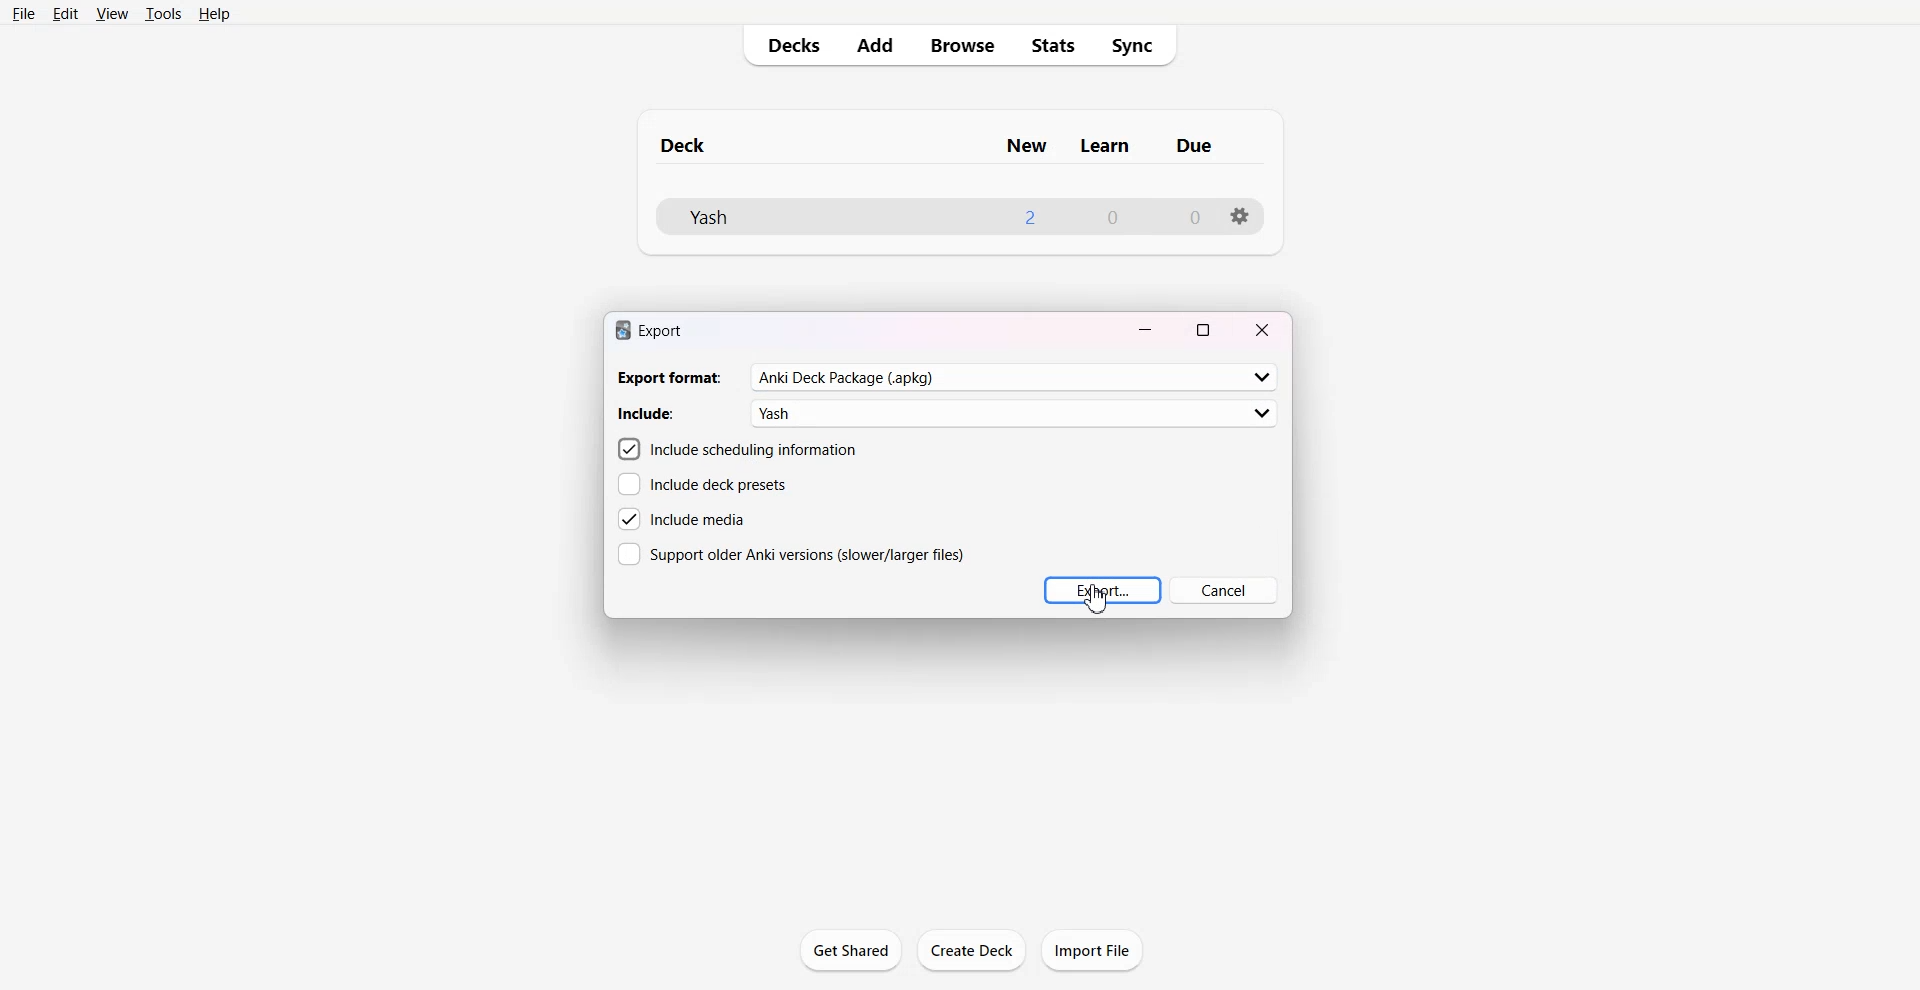 The height and width of the screenshot is (990, 1920). What do you see at coordinates (1114, 218) in the screenshot?
I see `0` at bounding box center [1114, 218].